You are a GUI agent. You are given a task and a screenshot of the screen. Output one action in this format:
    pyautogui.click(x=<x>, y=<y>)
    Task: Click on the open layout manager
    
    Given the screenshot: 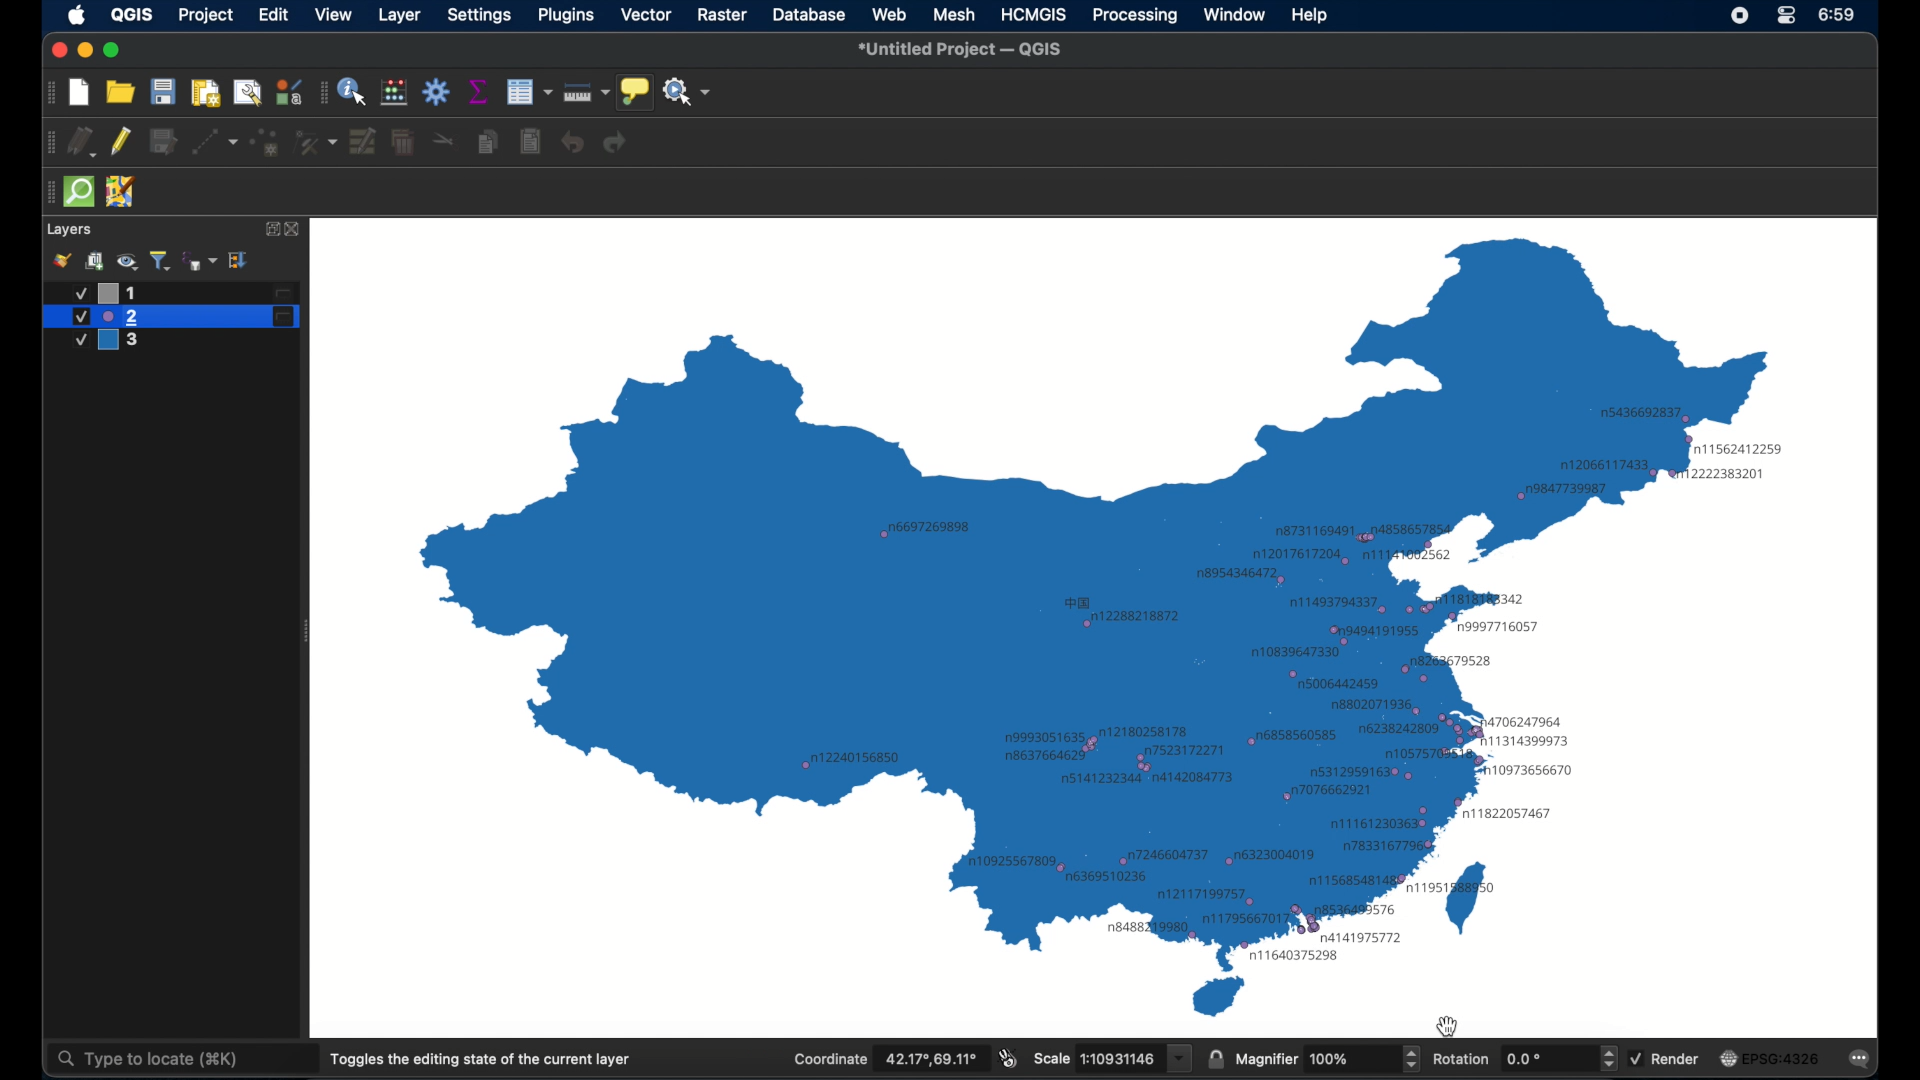 What is the action you would take?
    pyautogui.click(x=247, y=93)
    